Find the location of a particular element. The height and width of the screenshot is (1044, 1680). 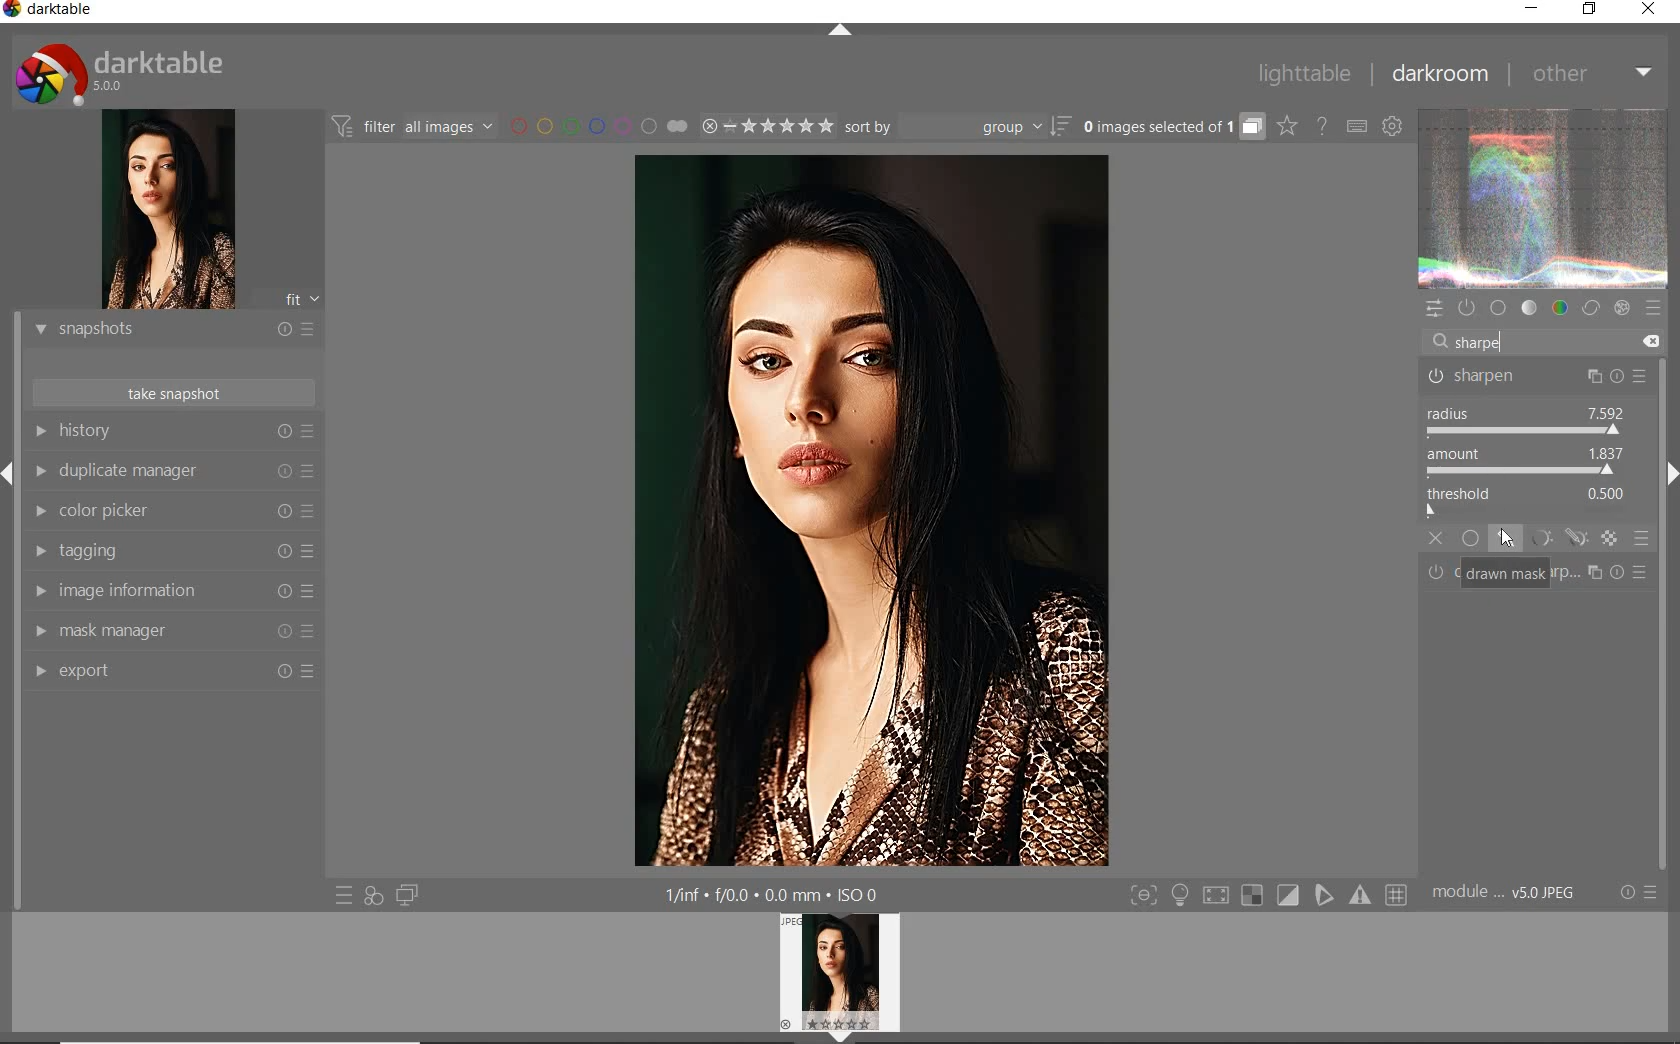

 is located at coordinates (1638, 573).